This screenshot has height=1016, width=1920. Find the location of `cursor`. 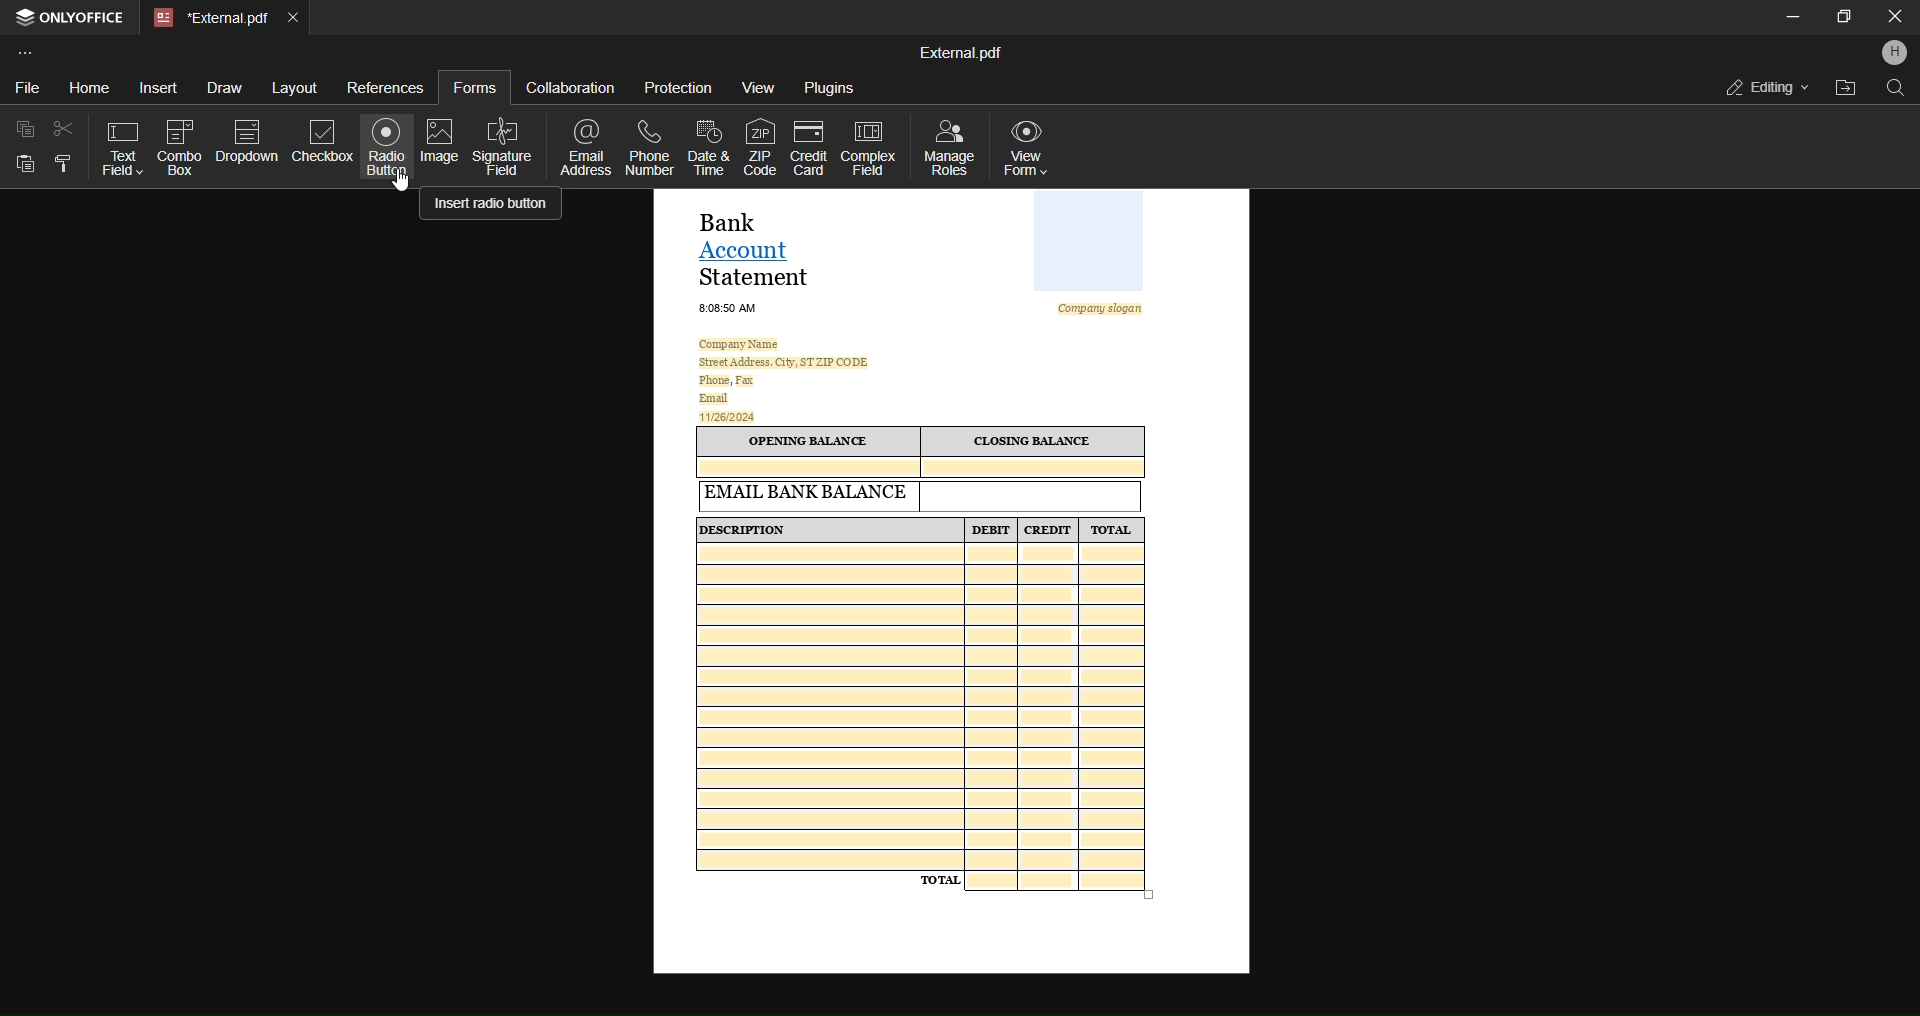

cursor is located at coordinates (404, 194).